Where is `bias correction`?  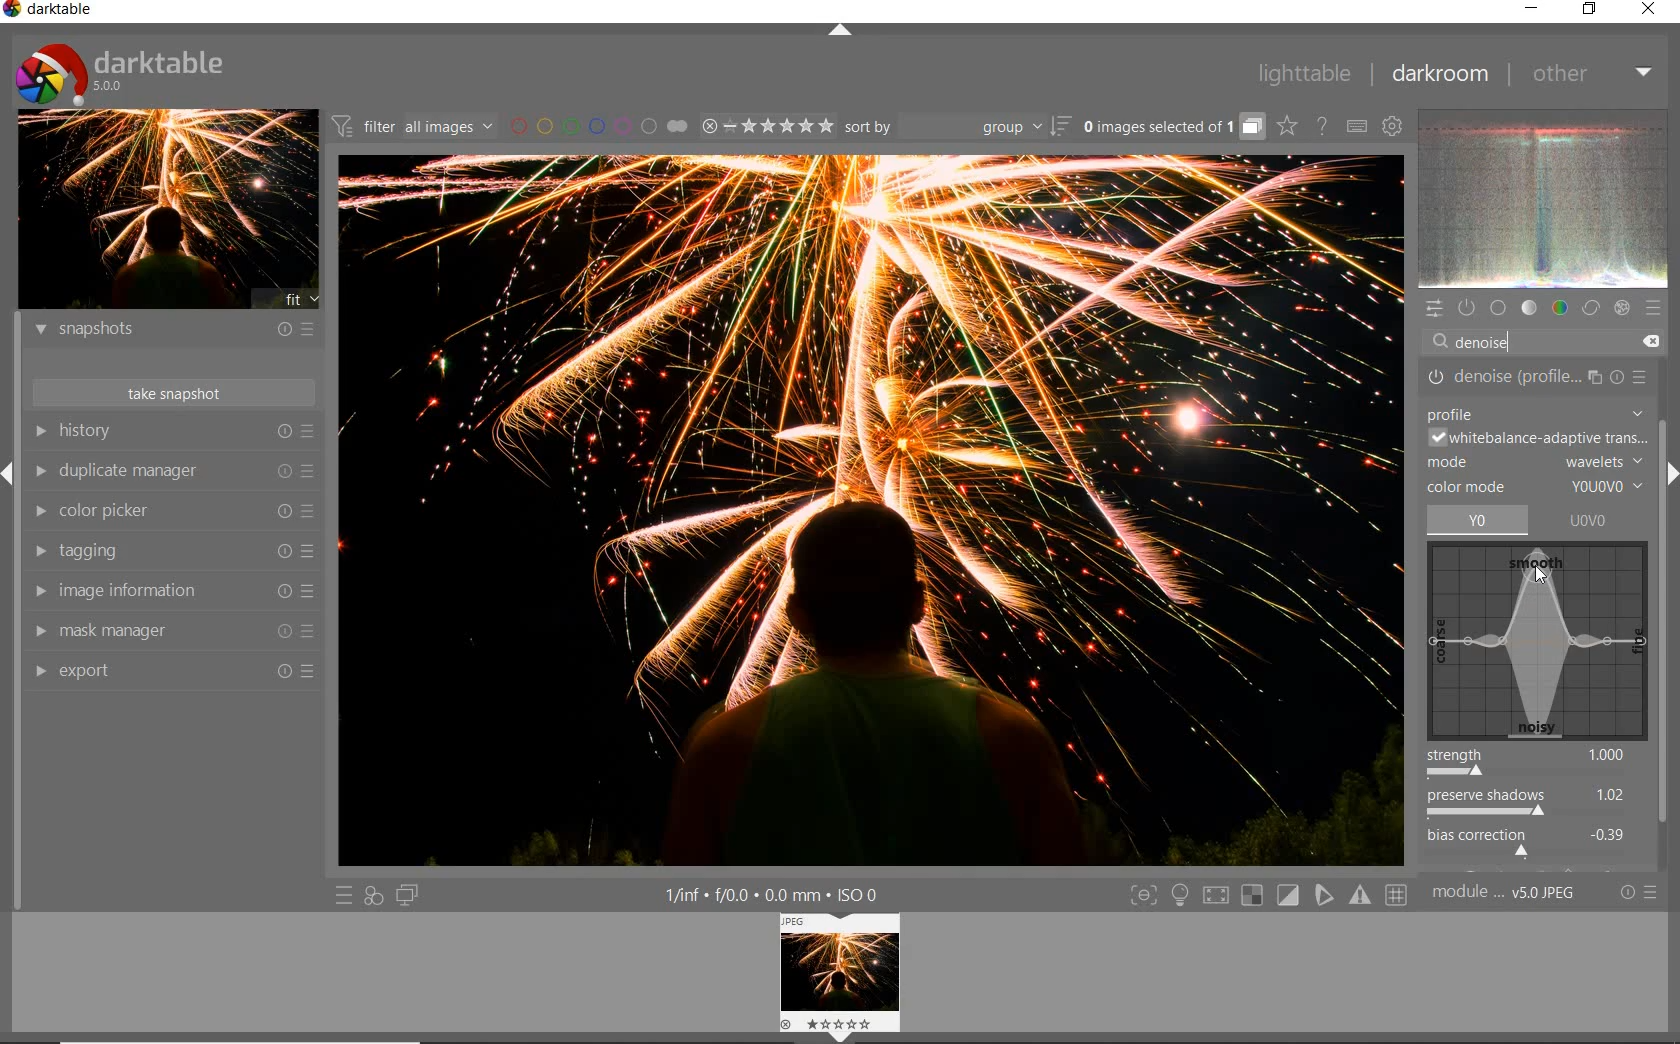 bias correction is located at coordinates (1533, 845).